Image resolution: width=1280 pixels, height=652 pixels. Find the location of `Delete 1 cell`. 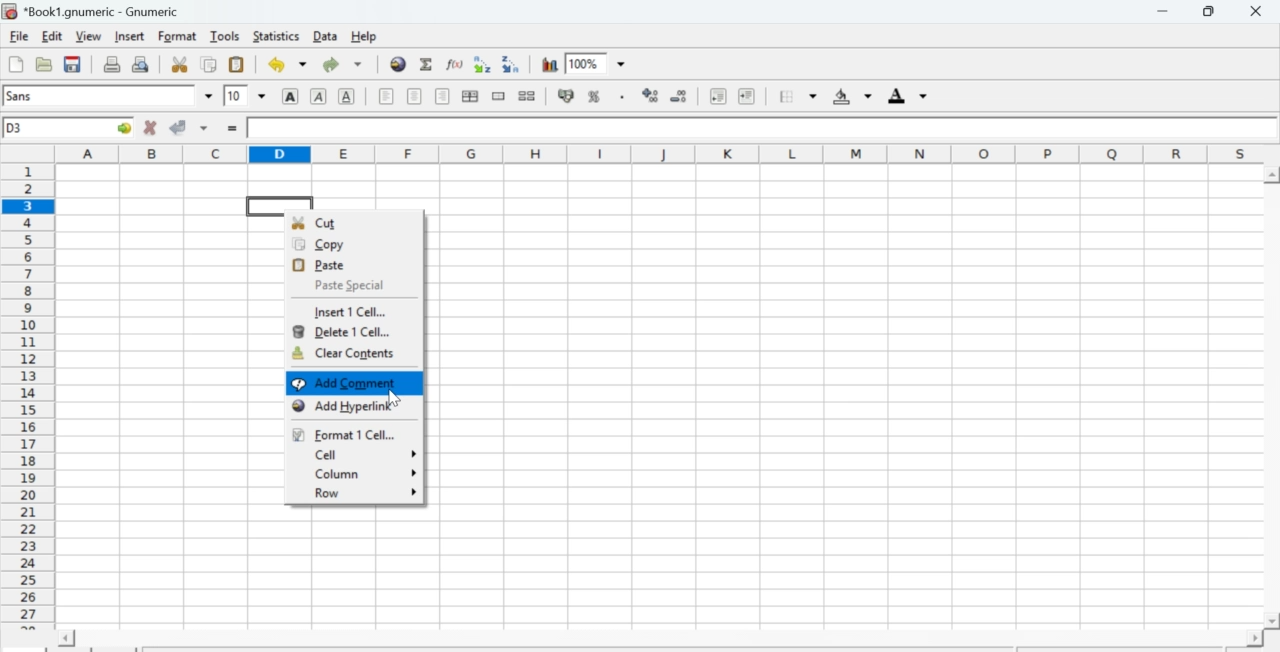

Delete 1 cell is located at coordinates (345, 332).